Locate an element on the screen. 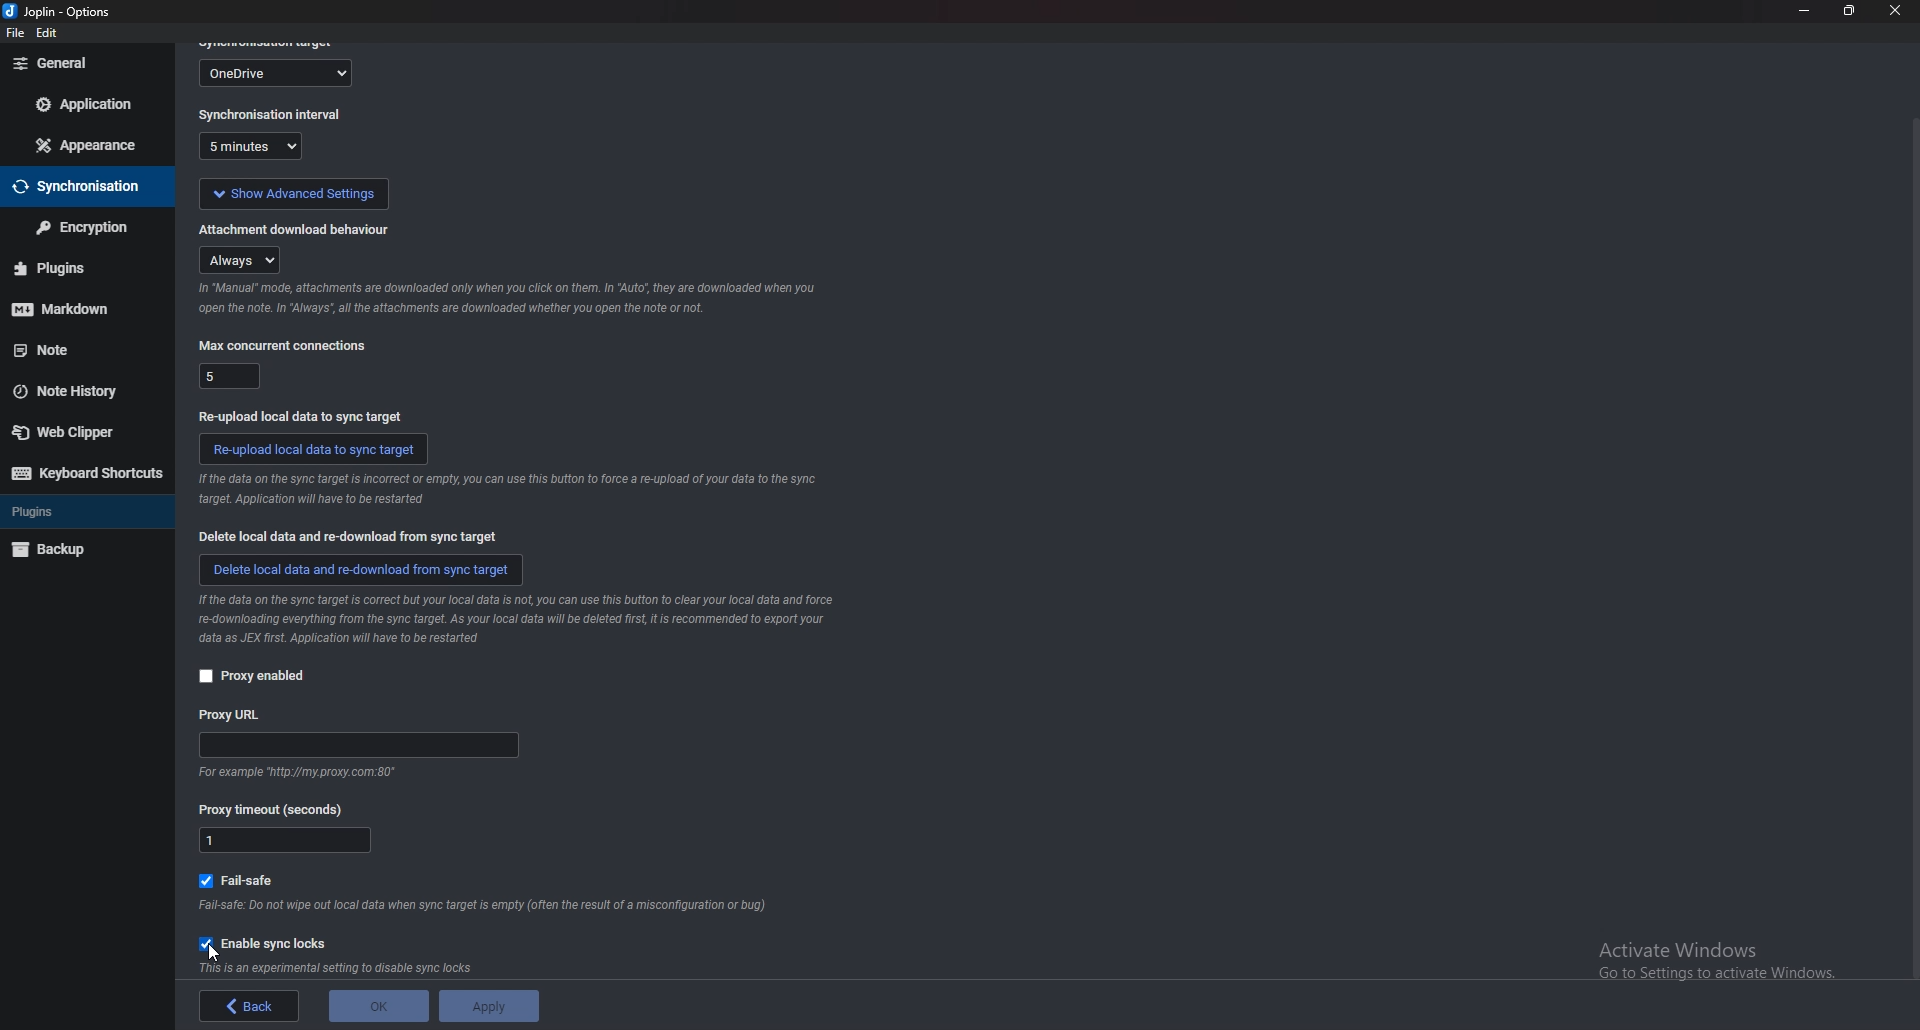  max concurrent connections is located at coordinates (228, 374).